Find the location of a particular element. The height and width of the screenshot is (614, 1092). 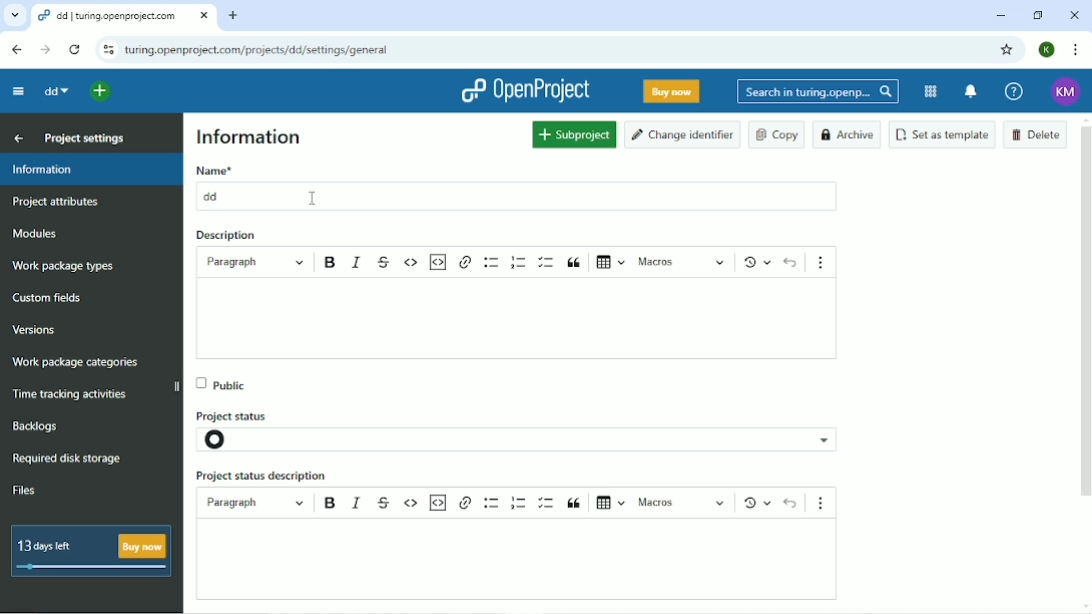

paragraph is located at coordinates (255, 503).